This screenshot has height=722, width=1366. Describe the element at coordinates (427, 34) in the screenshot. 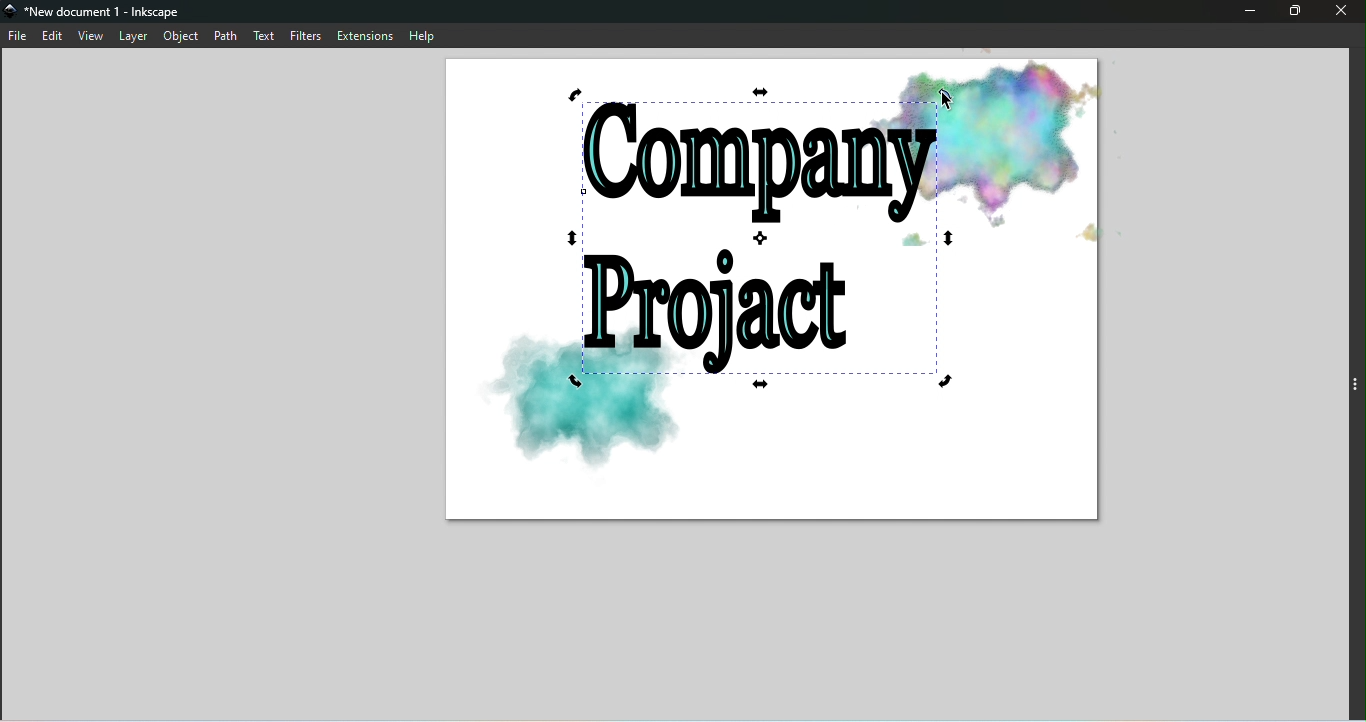

I see `Help` at that location.